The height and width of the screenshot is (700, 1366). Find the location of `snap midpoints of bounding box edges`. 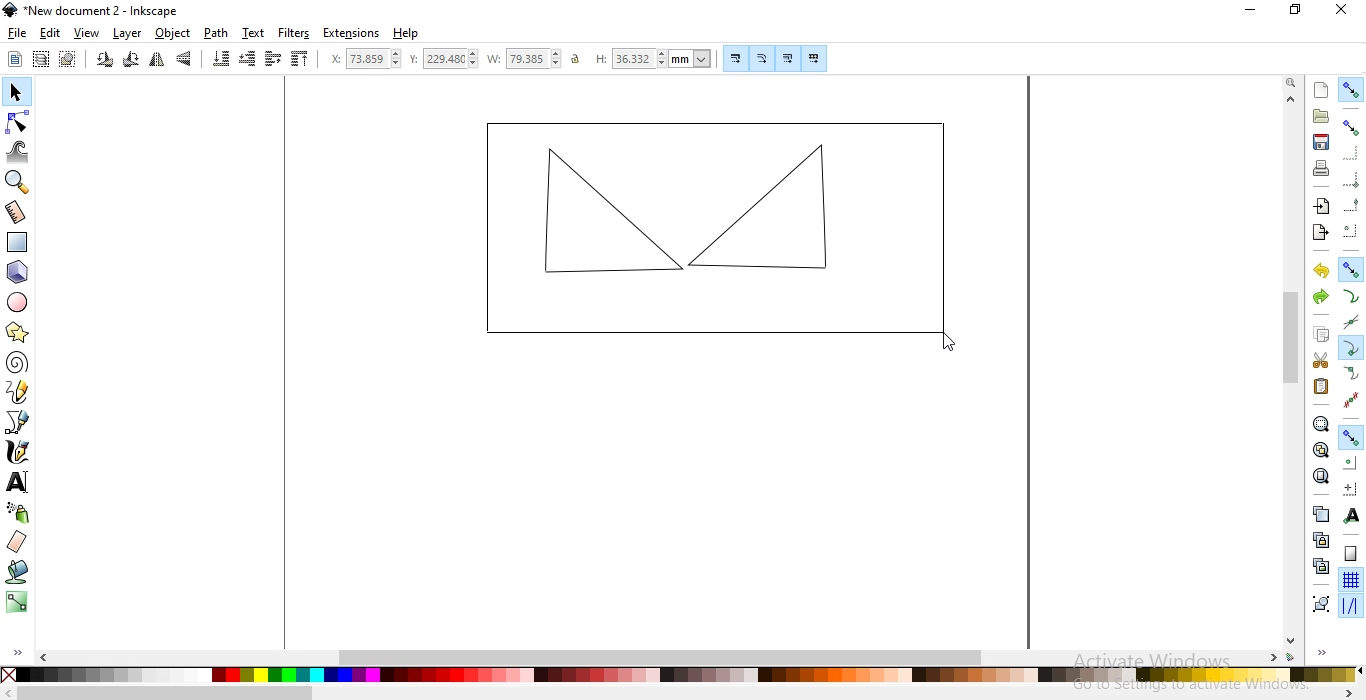

snap midpoints of bounding box edges is located at coordinates (1352, 203).